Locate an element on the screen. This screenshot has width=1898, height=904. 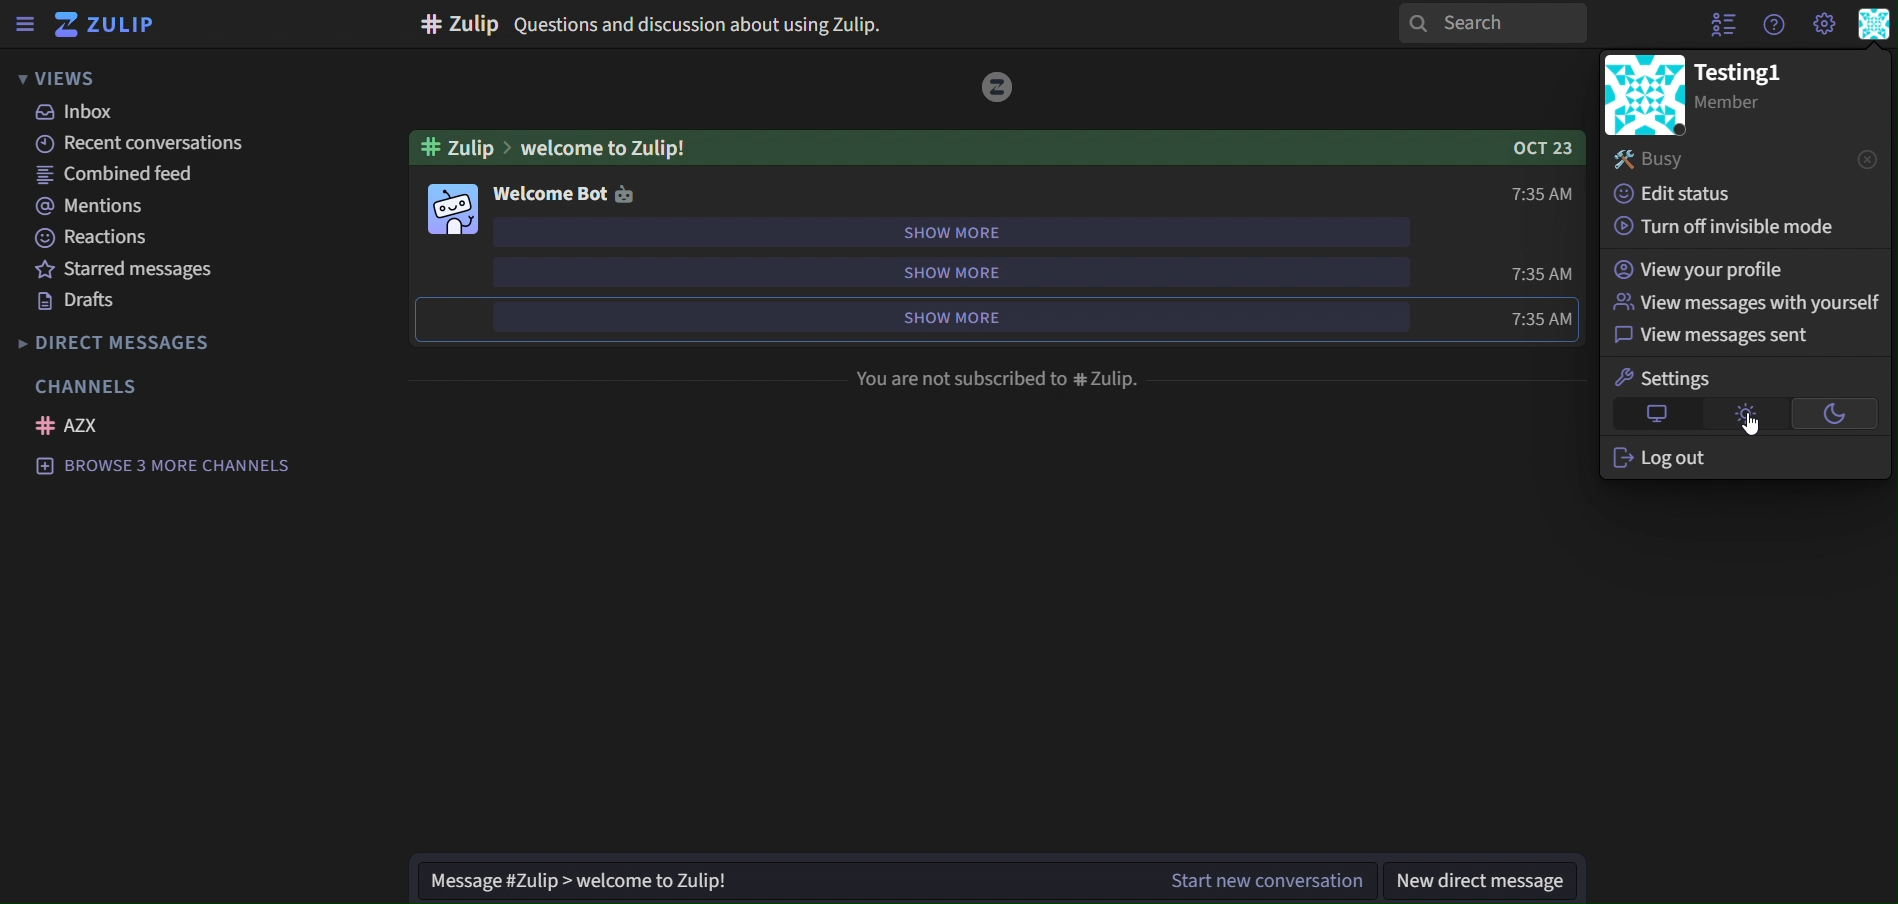
Message #Zulip > welcome to Zulip! is located at coordinates (580, 876).